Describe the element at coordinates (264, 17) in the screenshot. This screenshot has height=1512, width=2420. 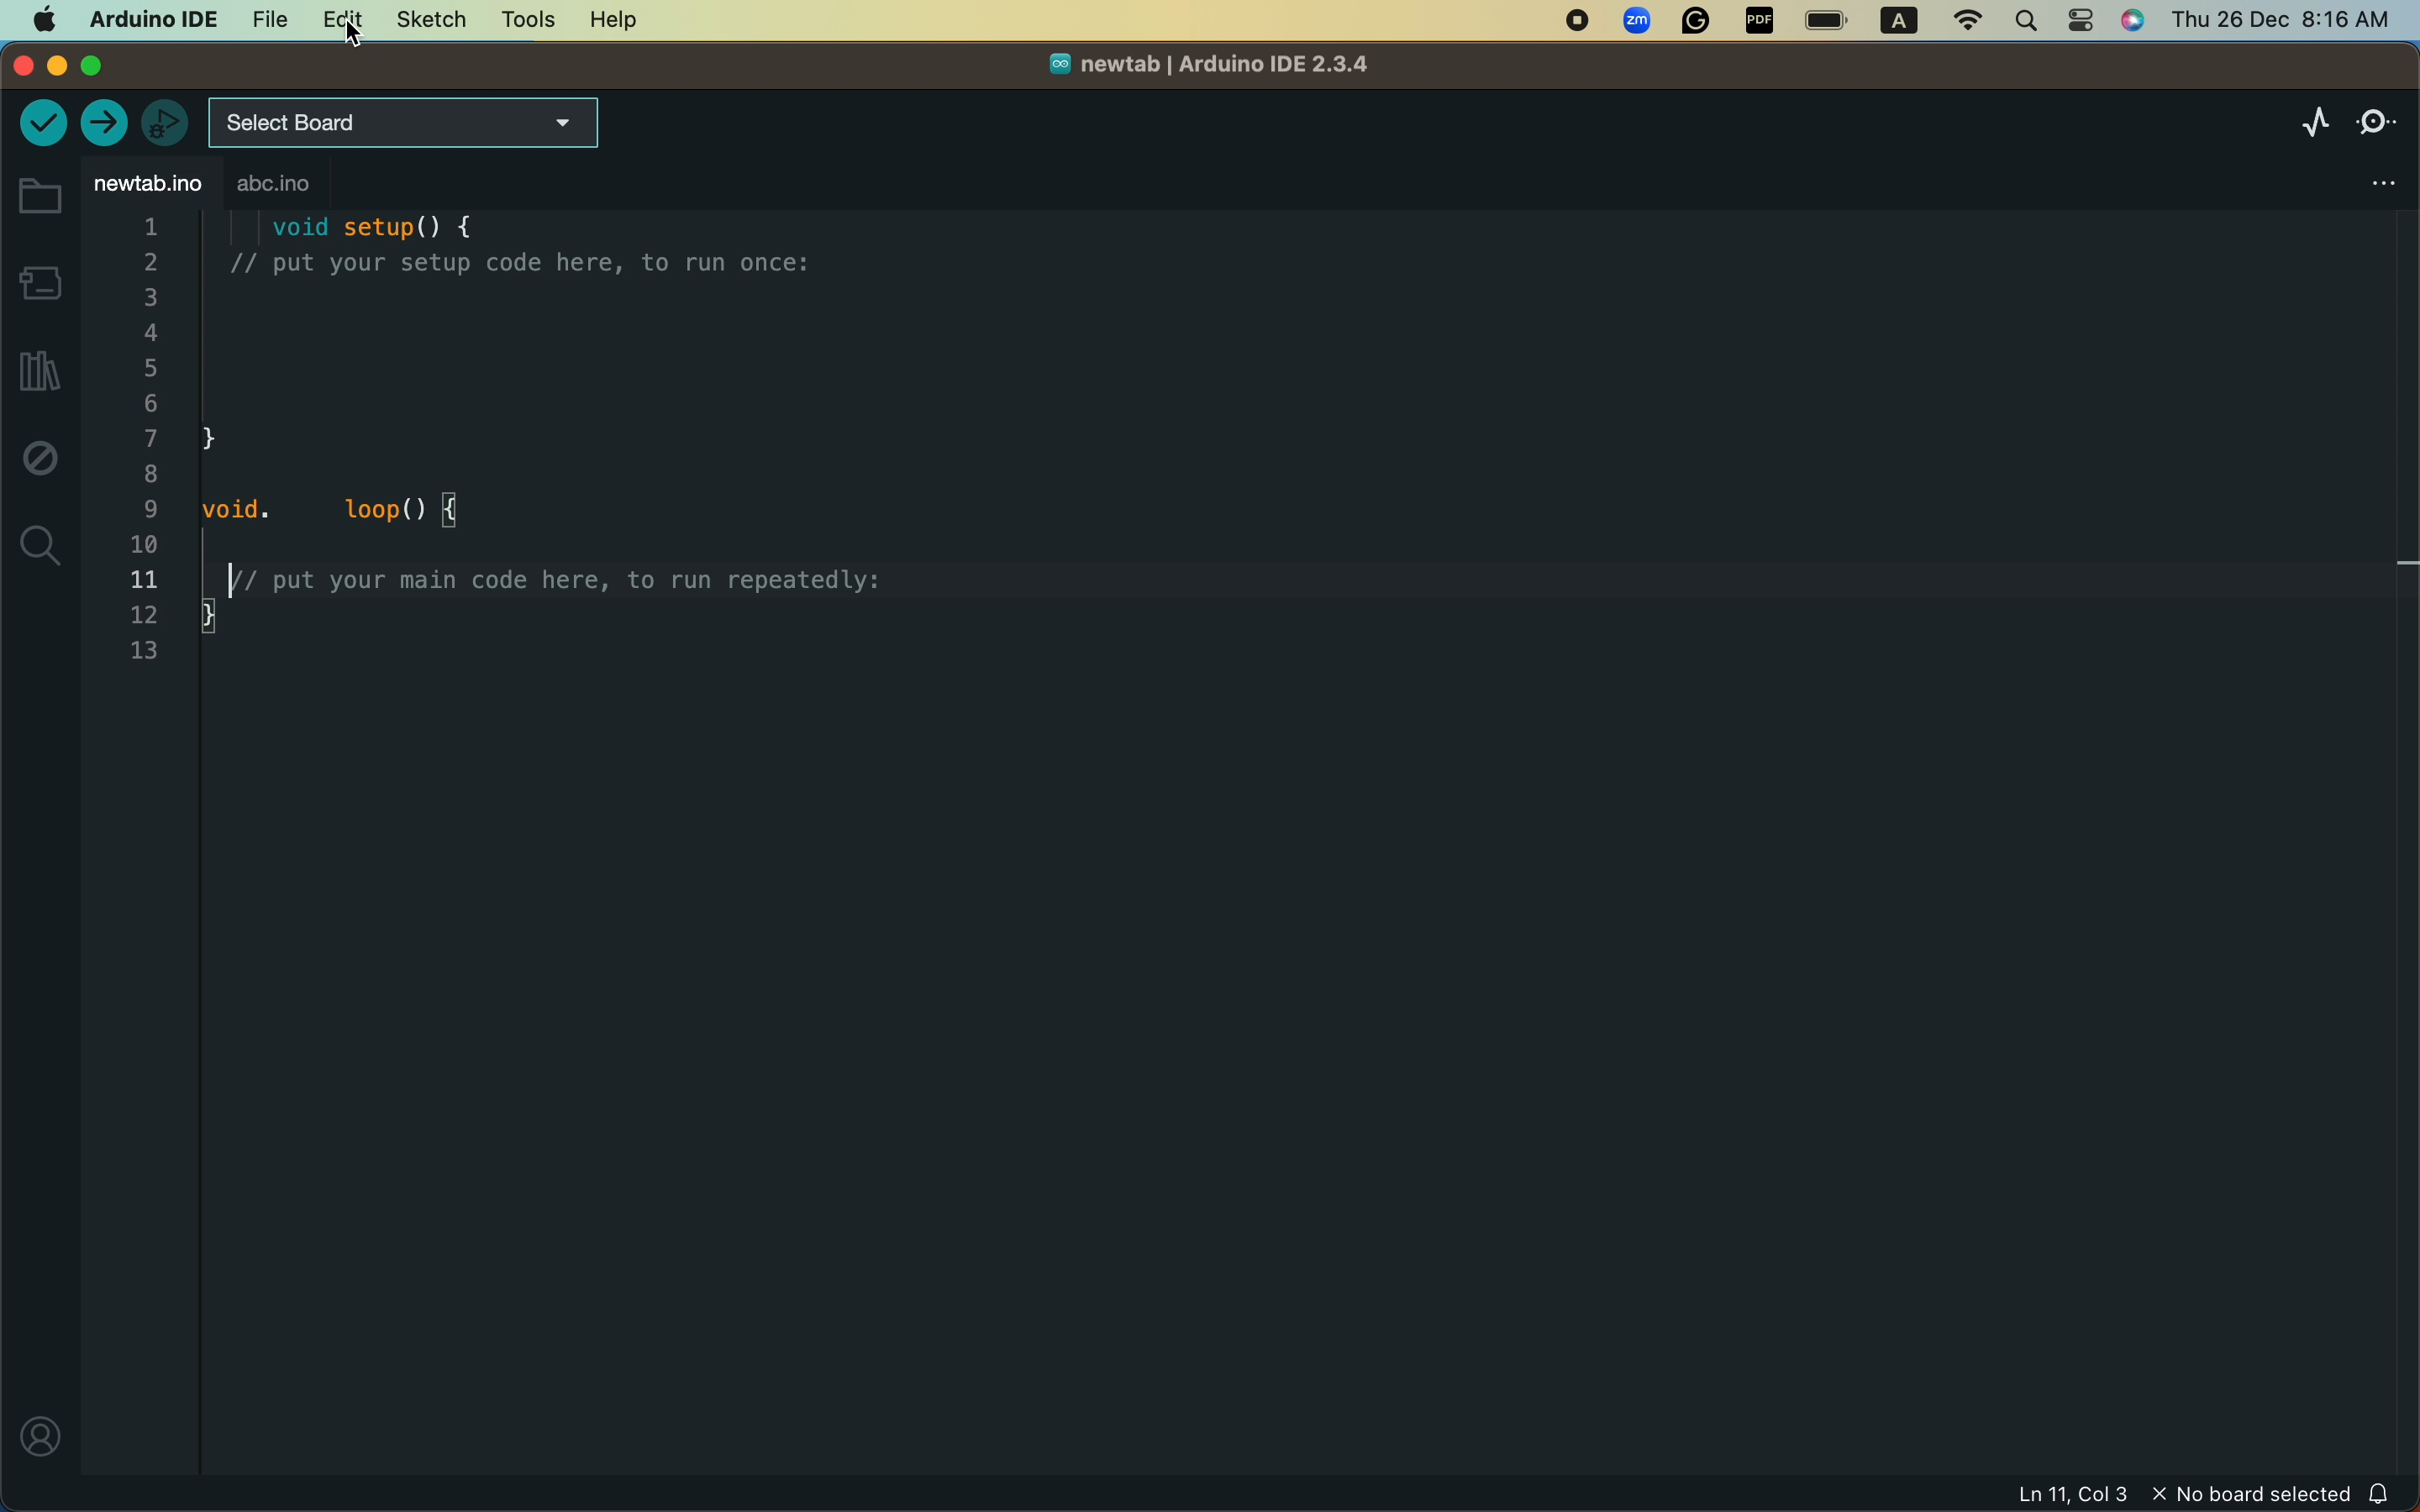
I see `file` at that location.